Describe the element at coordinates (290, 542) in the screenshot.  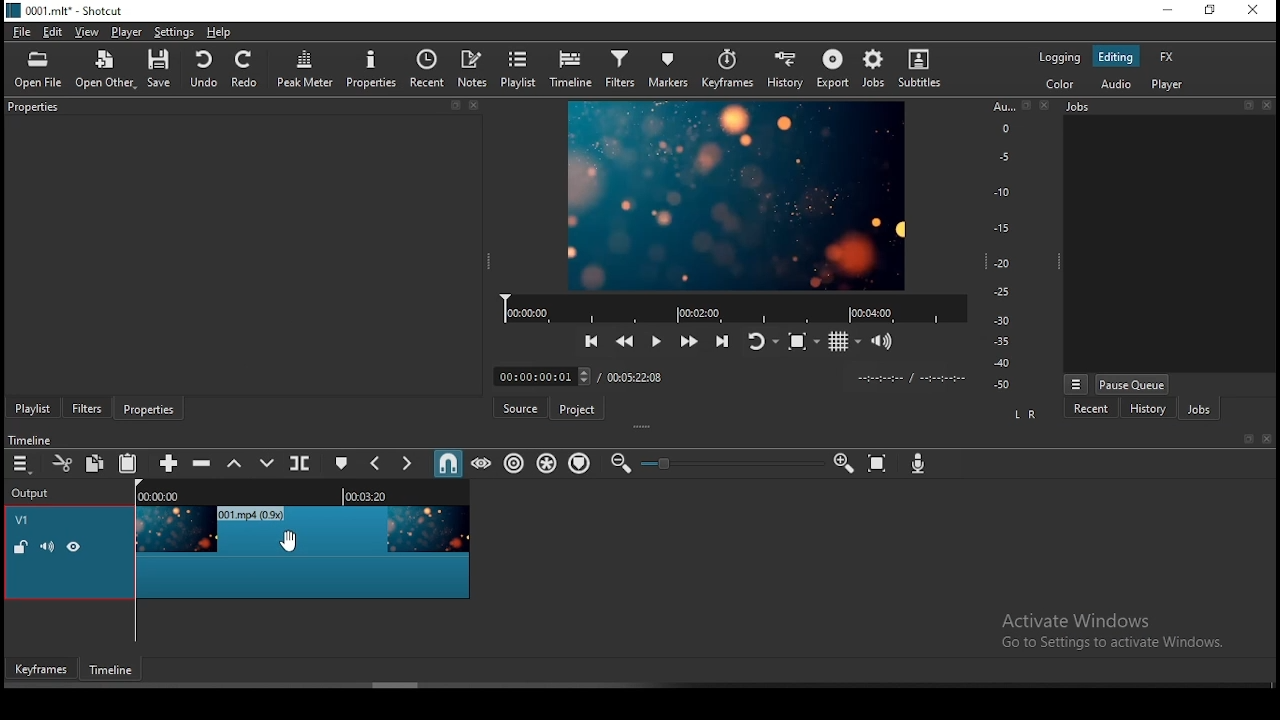
I see `cursor` at that location.